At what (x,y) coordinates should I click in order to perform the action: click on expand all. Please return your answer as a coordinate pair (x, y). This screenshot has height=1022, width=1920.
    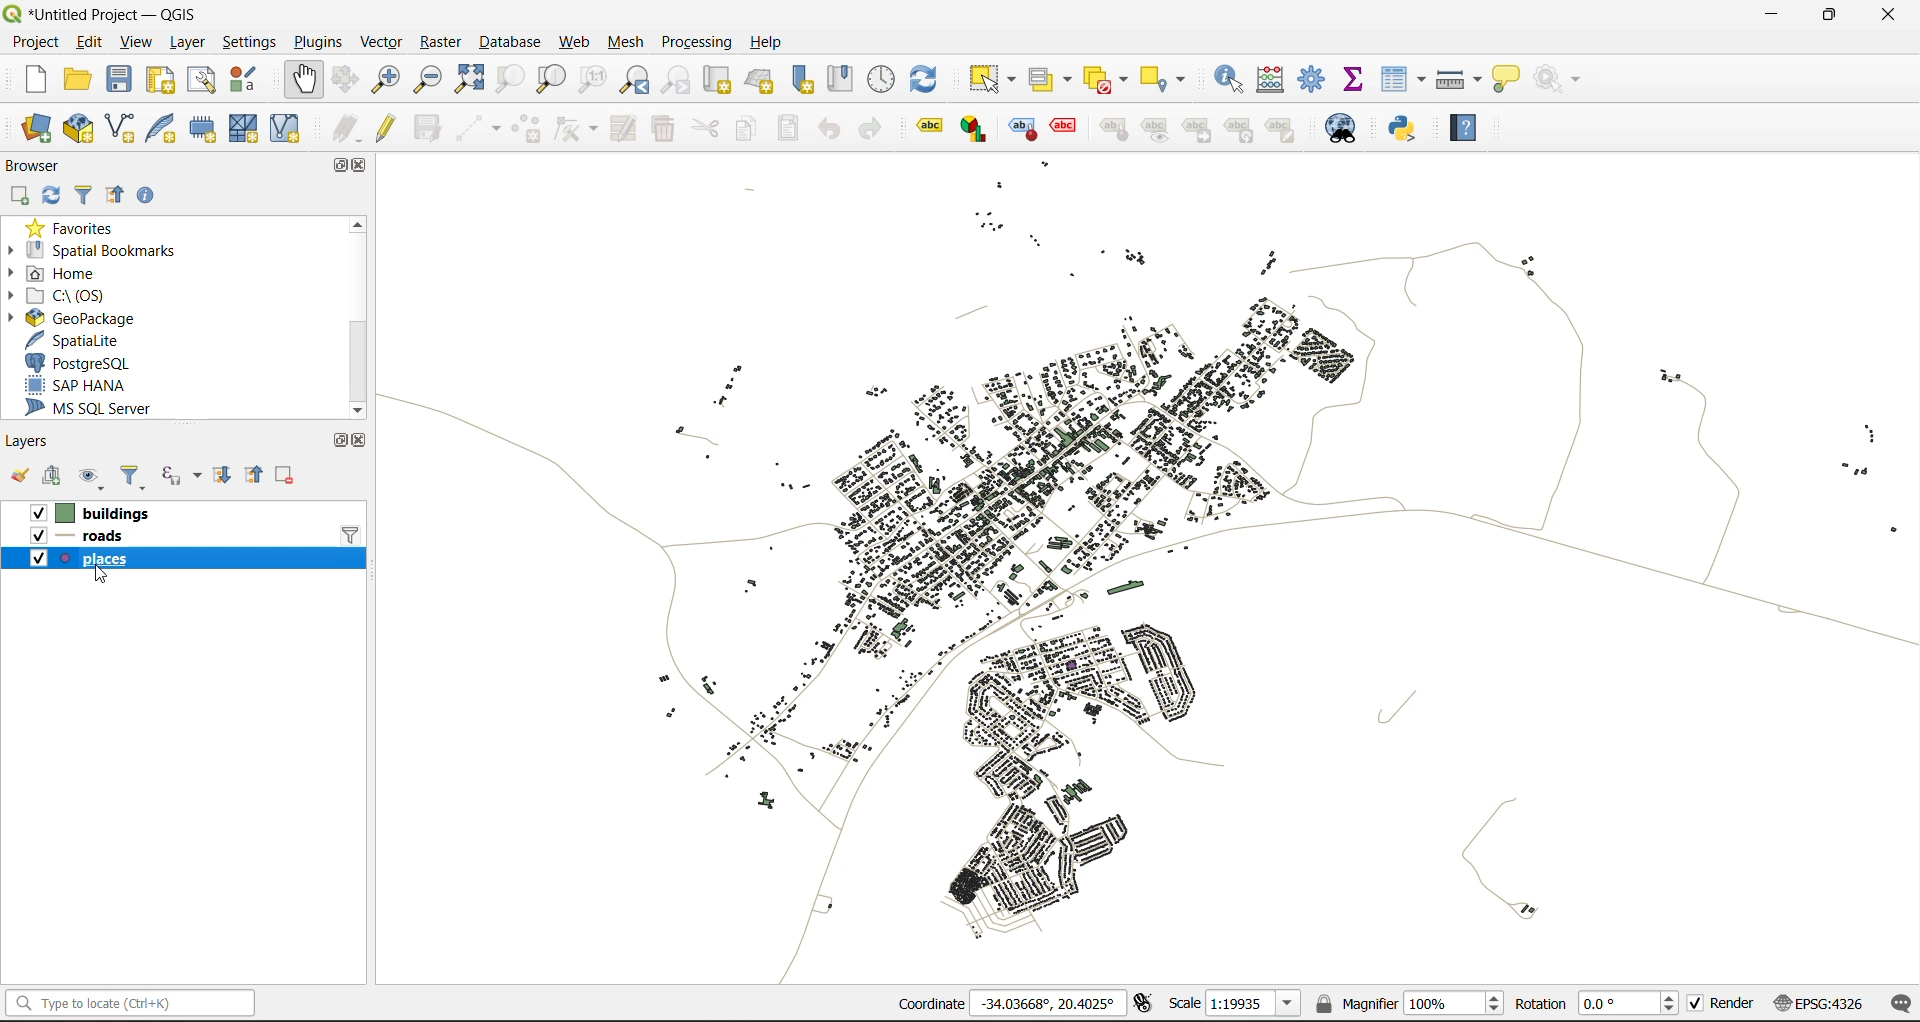
    Looking at the image, I should click on (224, 480).